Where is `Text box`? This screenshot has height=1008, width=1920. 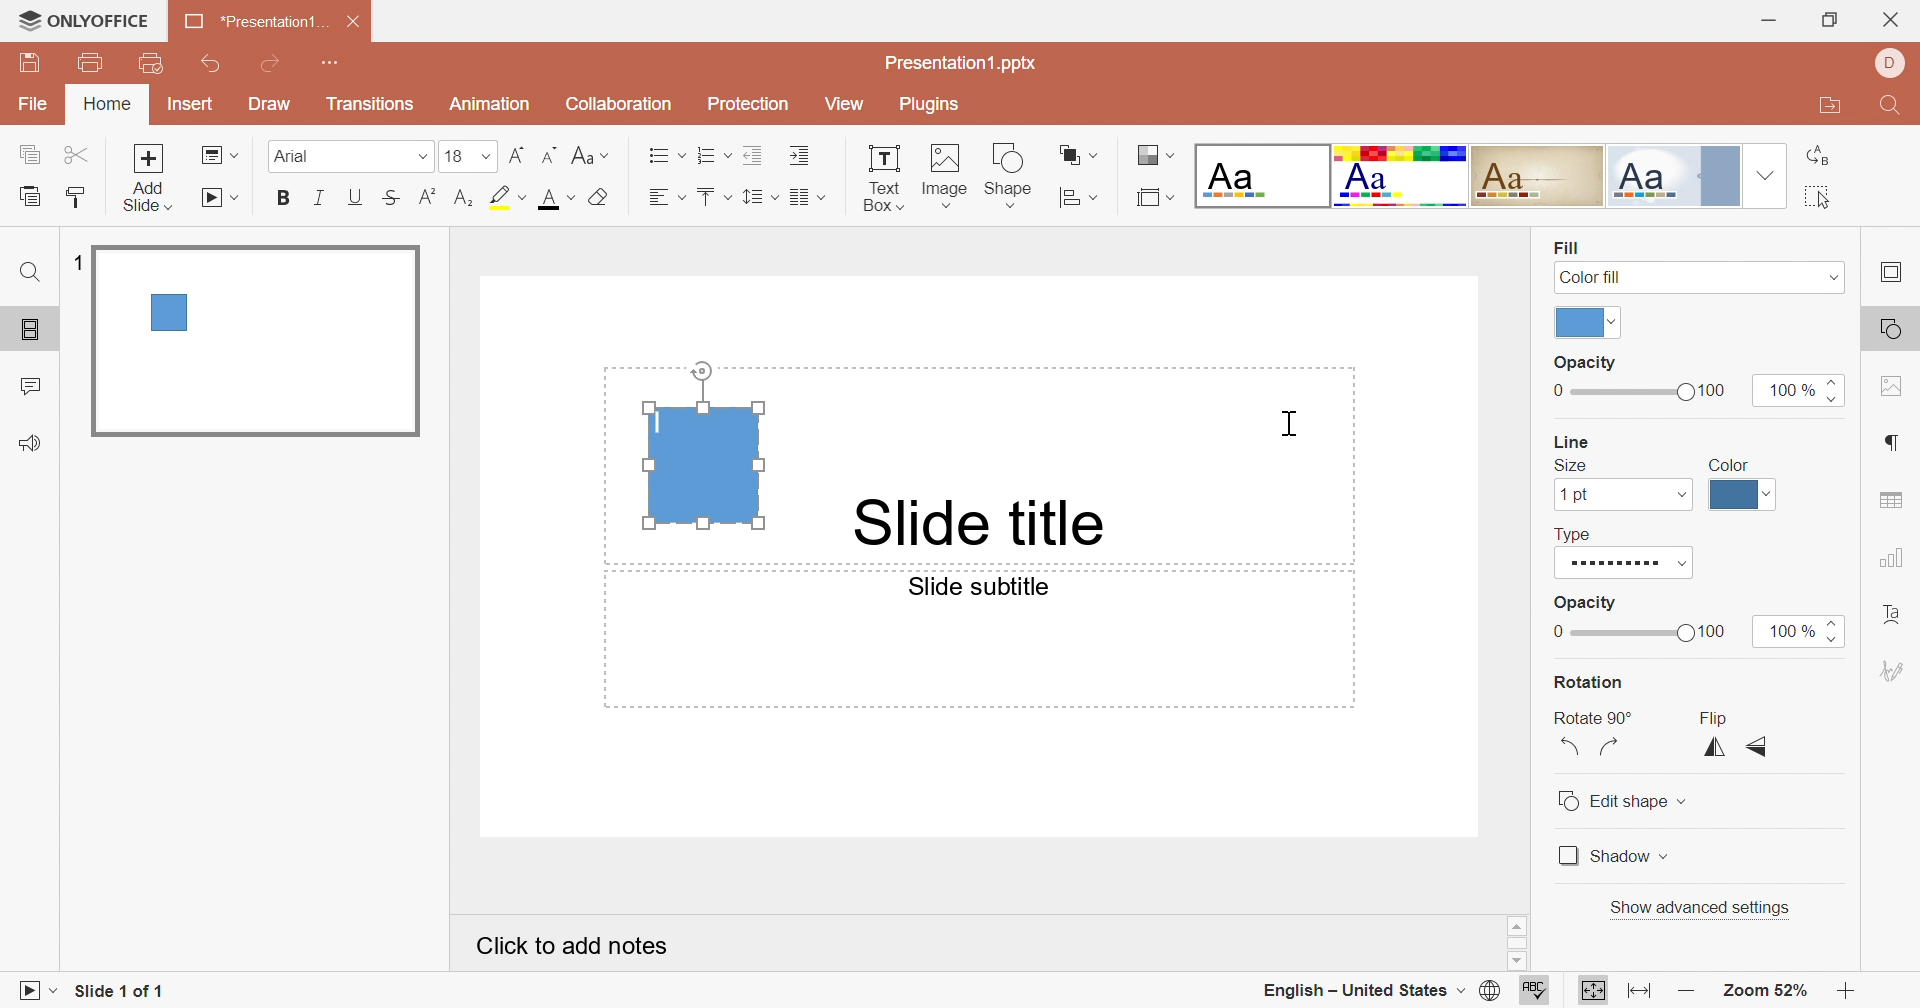 Text box is located at coordinates (700, 447).